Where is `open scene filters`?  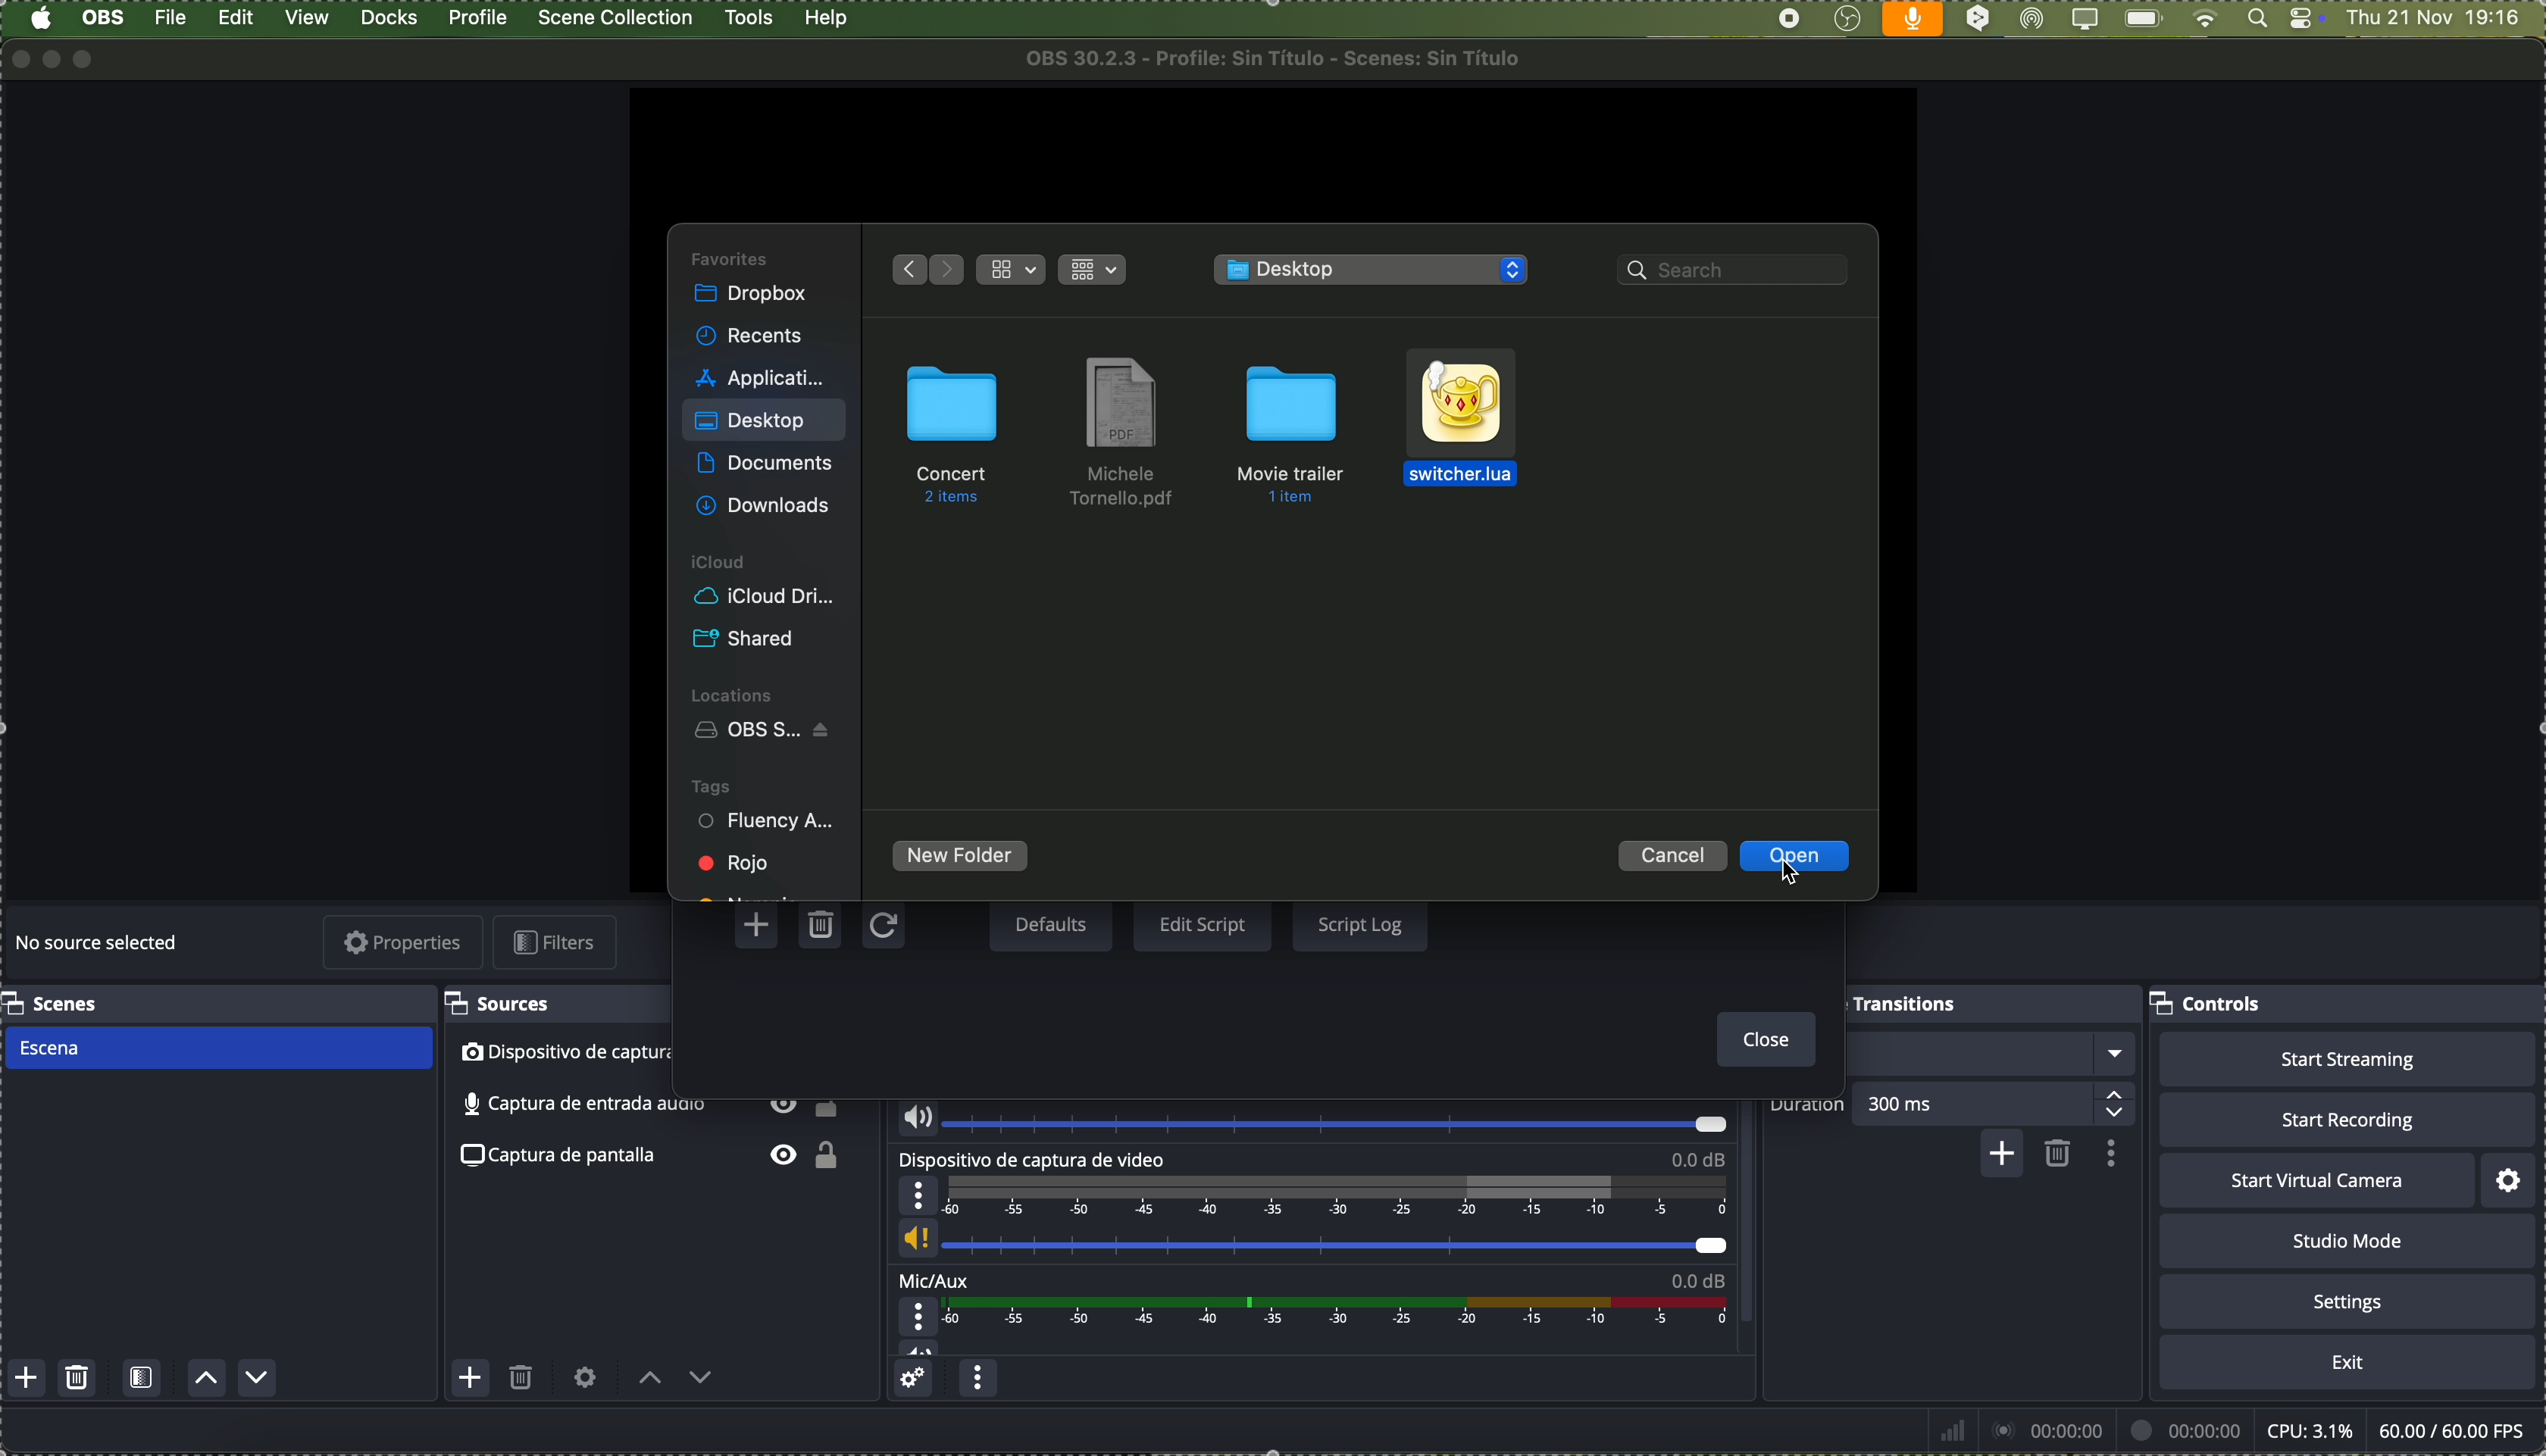 open scene filters is located at coordinates (142, 1380).